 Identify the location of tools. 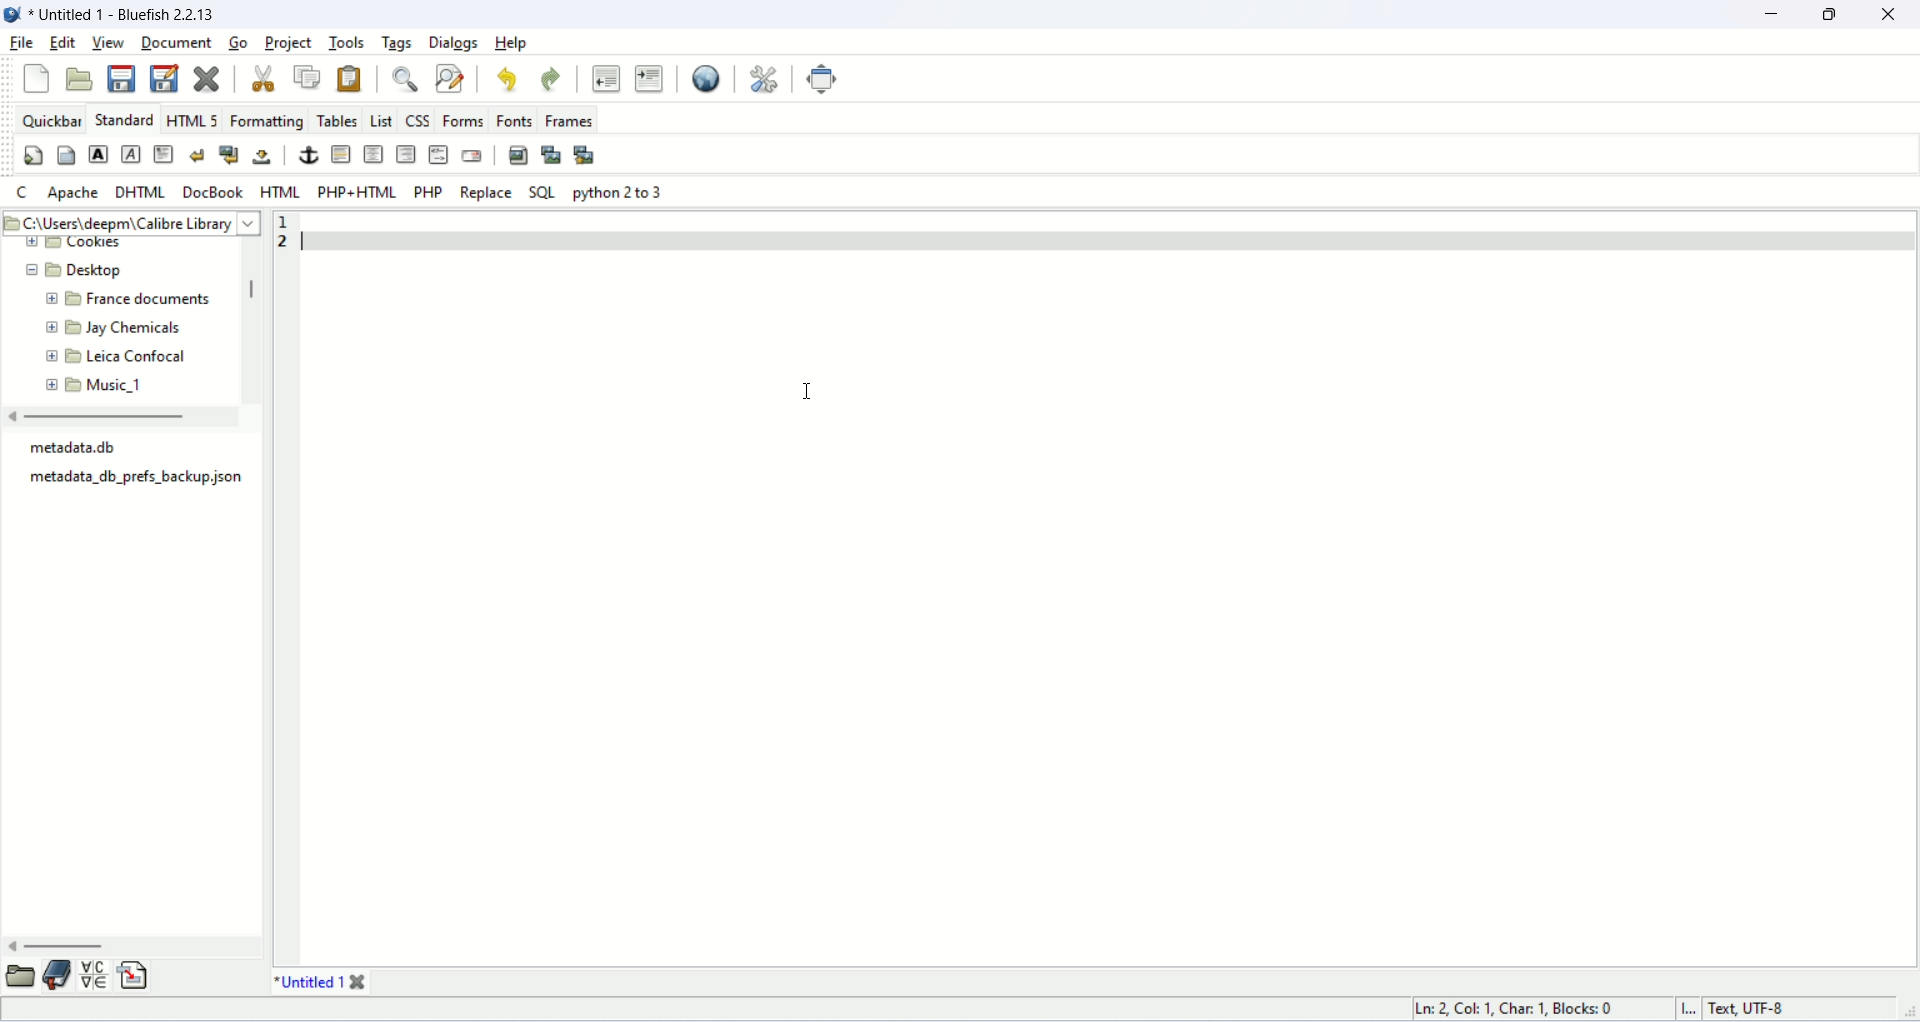
(349, 43).